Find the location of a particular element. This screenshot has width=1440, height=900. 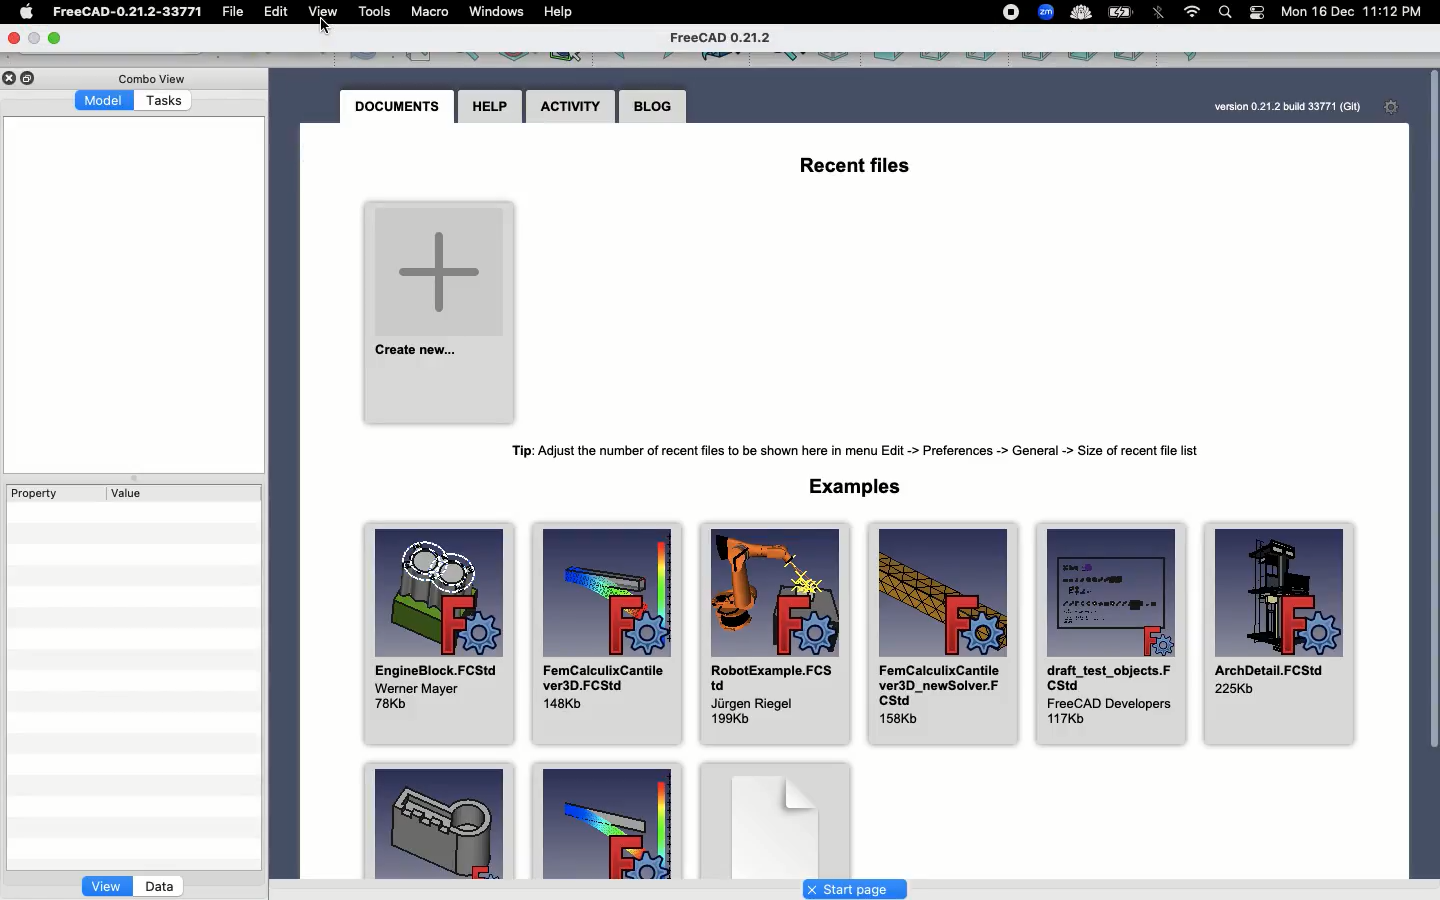

Create new is located at coordinates (438, 309).